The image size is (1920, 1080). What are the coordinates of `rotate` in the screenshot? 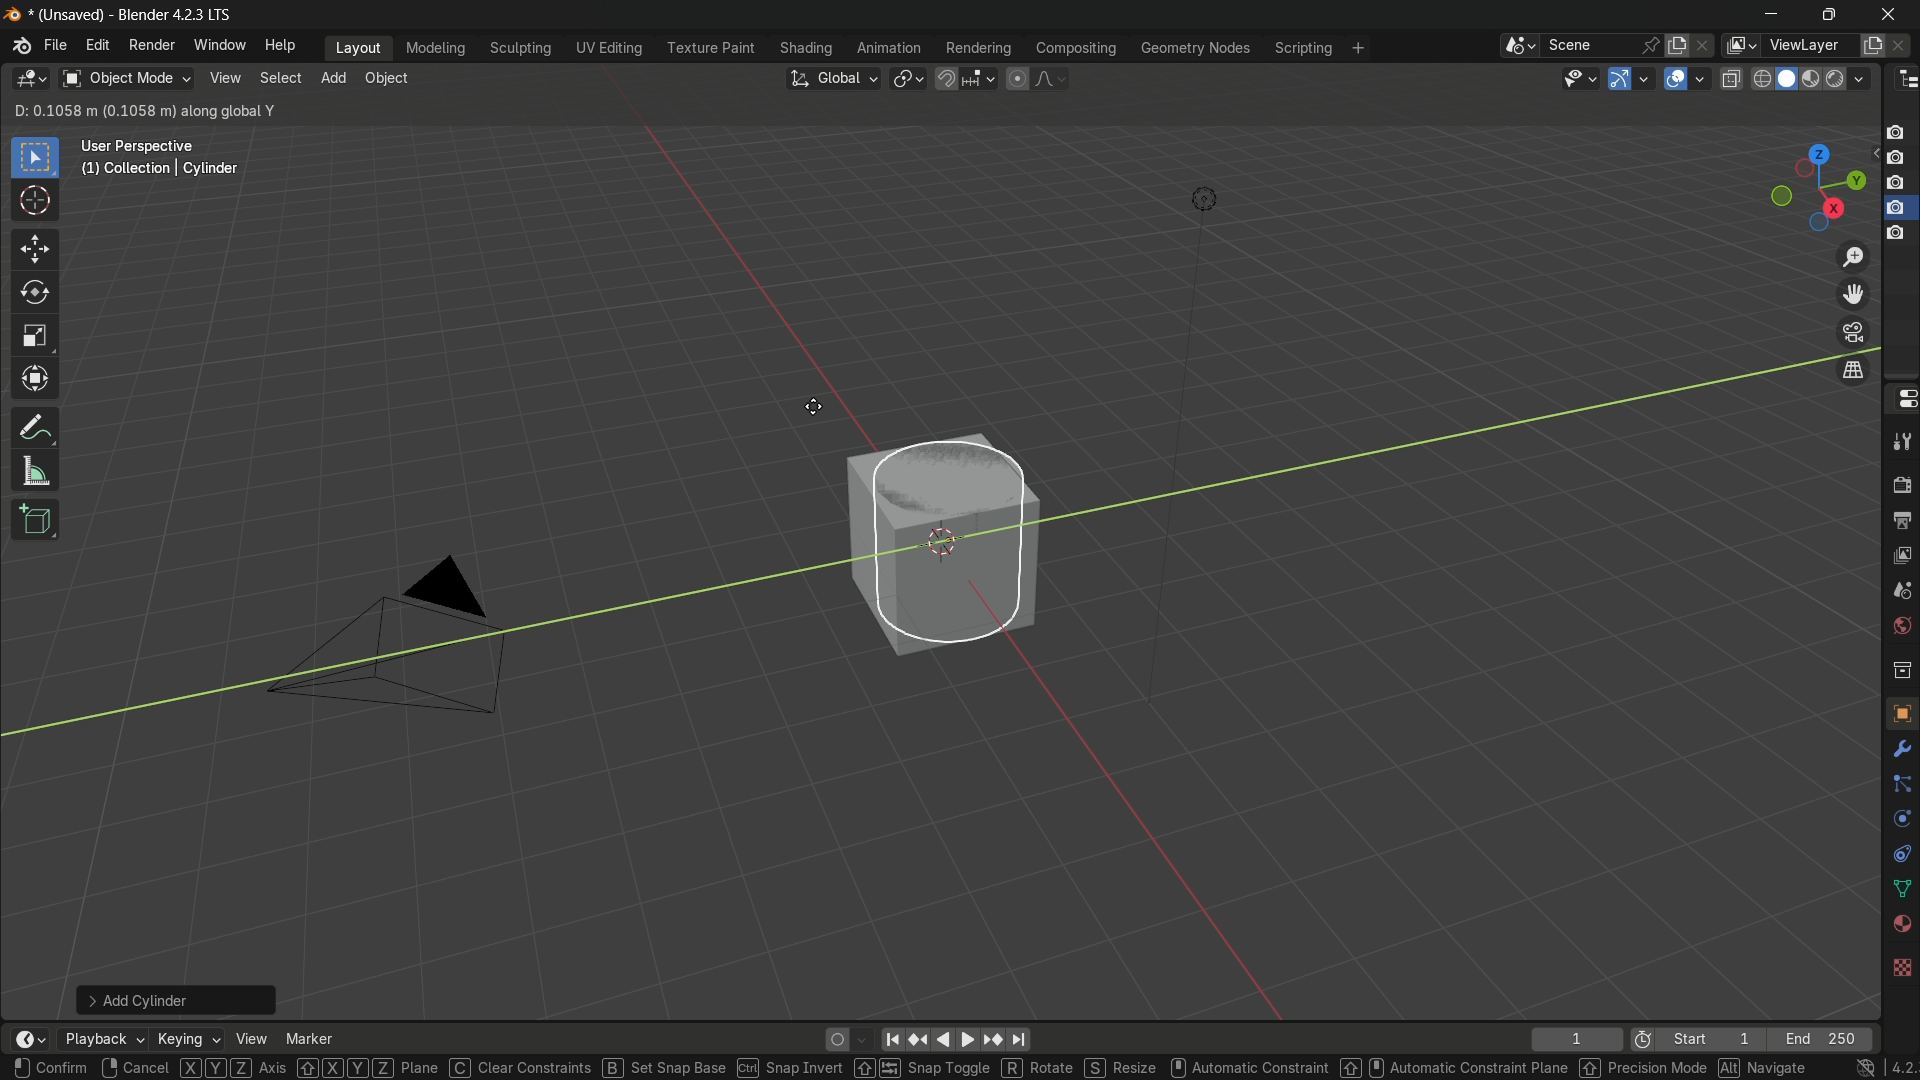 It's located at (34, 294).